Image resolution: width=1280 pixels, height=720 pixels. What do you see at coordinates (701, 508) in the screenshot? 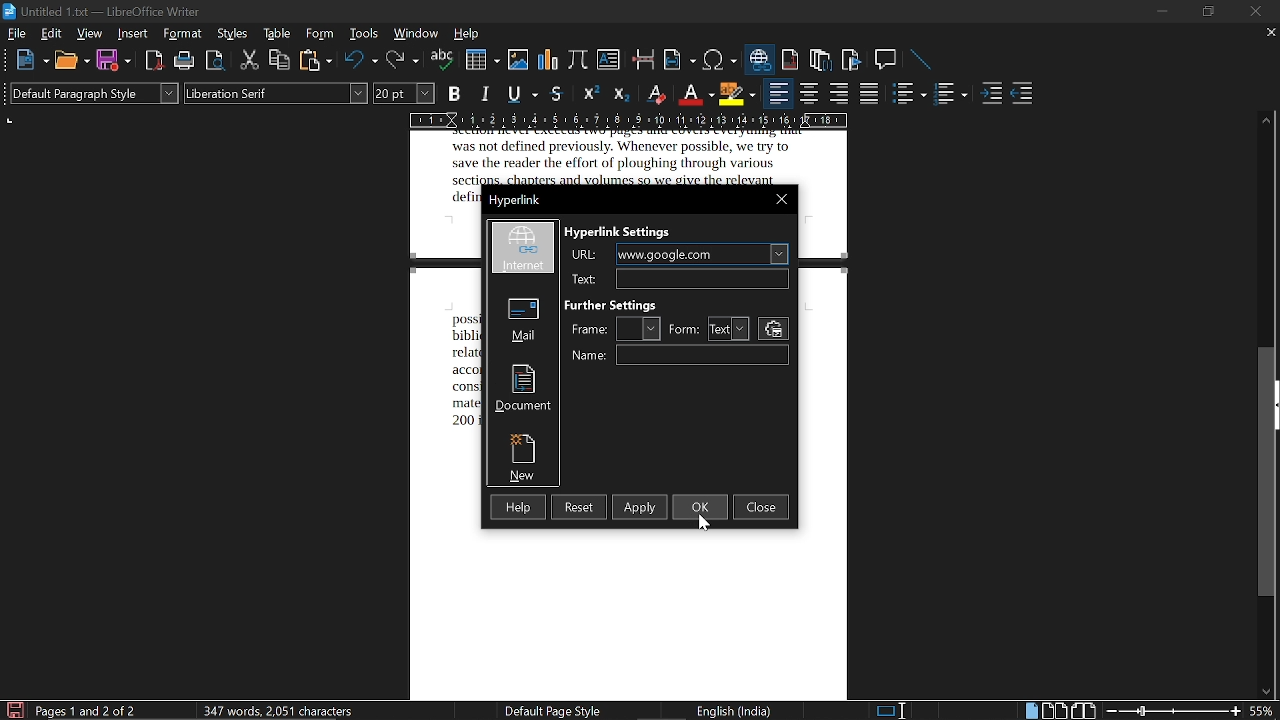
I see `ok` at bounding box center [701, 508].